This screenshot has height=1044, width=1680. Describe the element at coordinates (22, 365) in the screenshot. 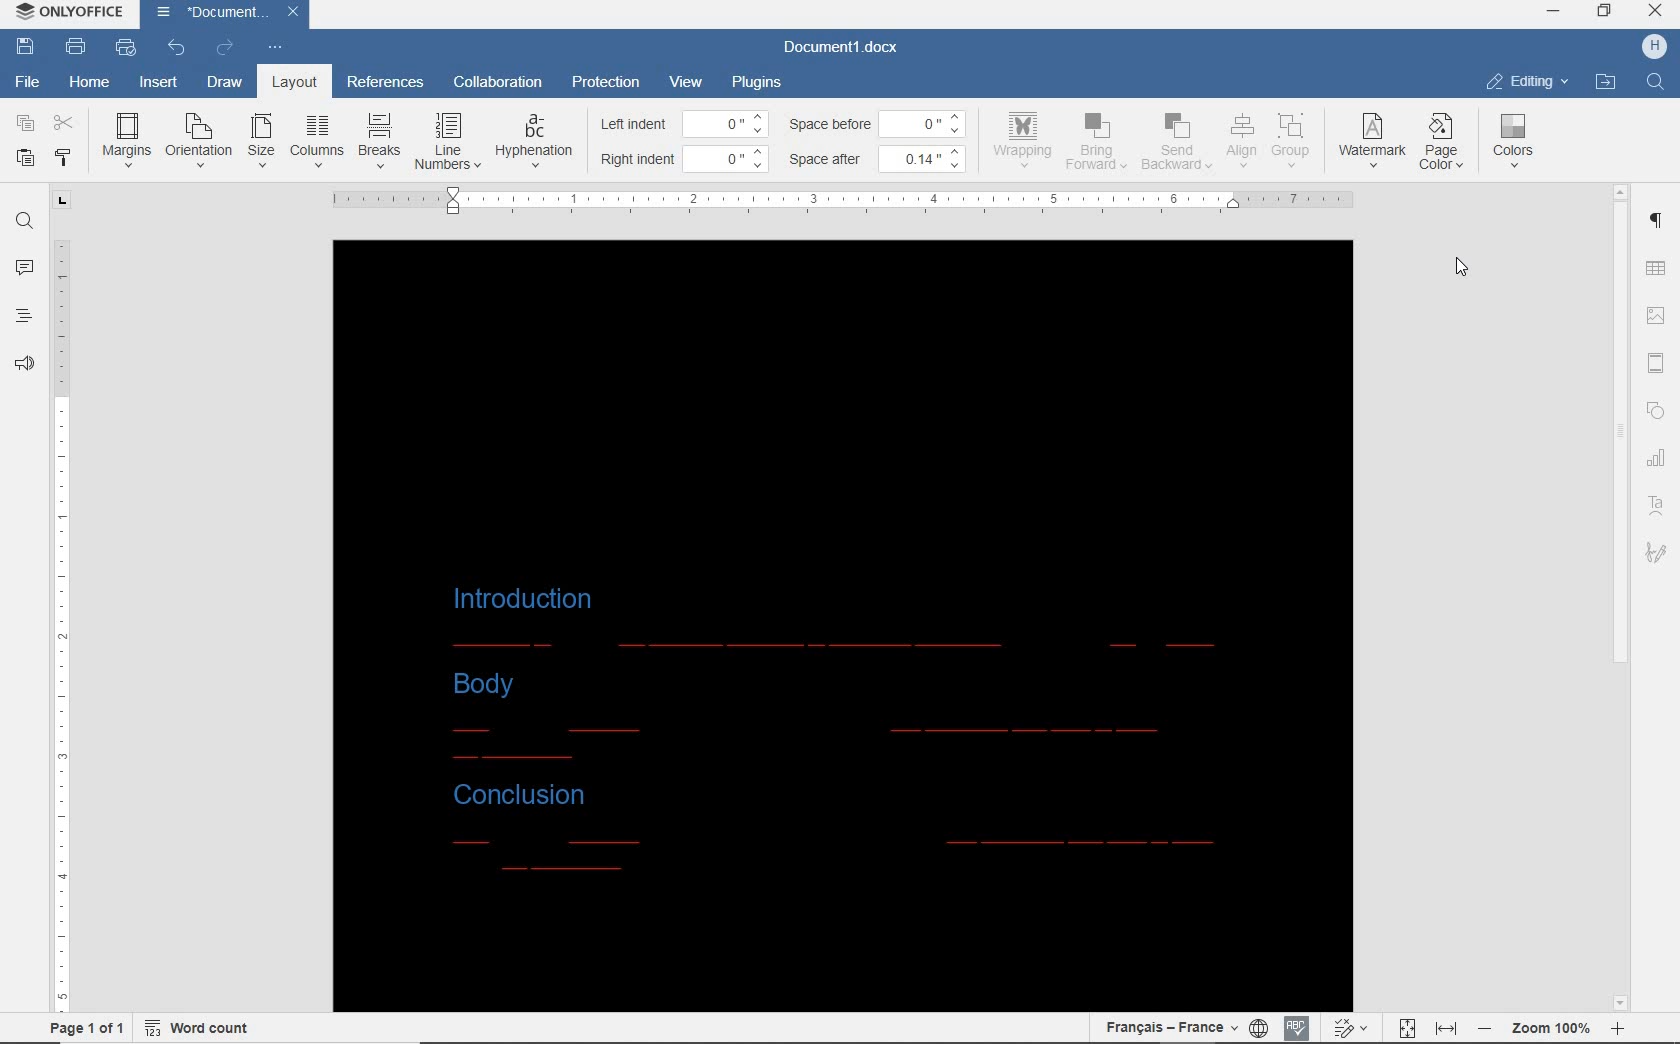

I see `feedback & support` at that location.